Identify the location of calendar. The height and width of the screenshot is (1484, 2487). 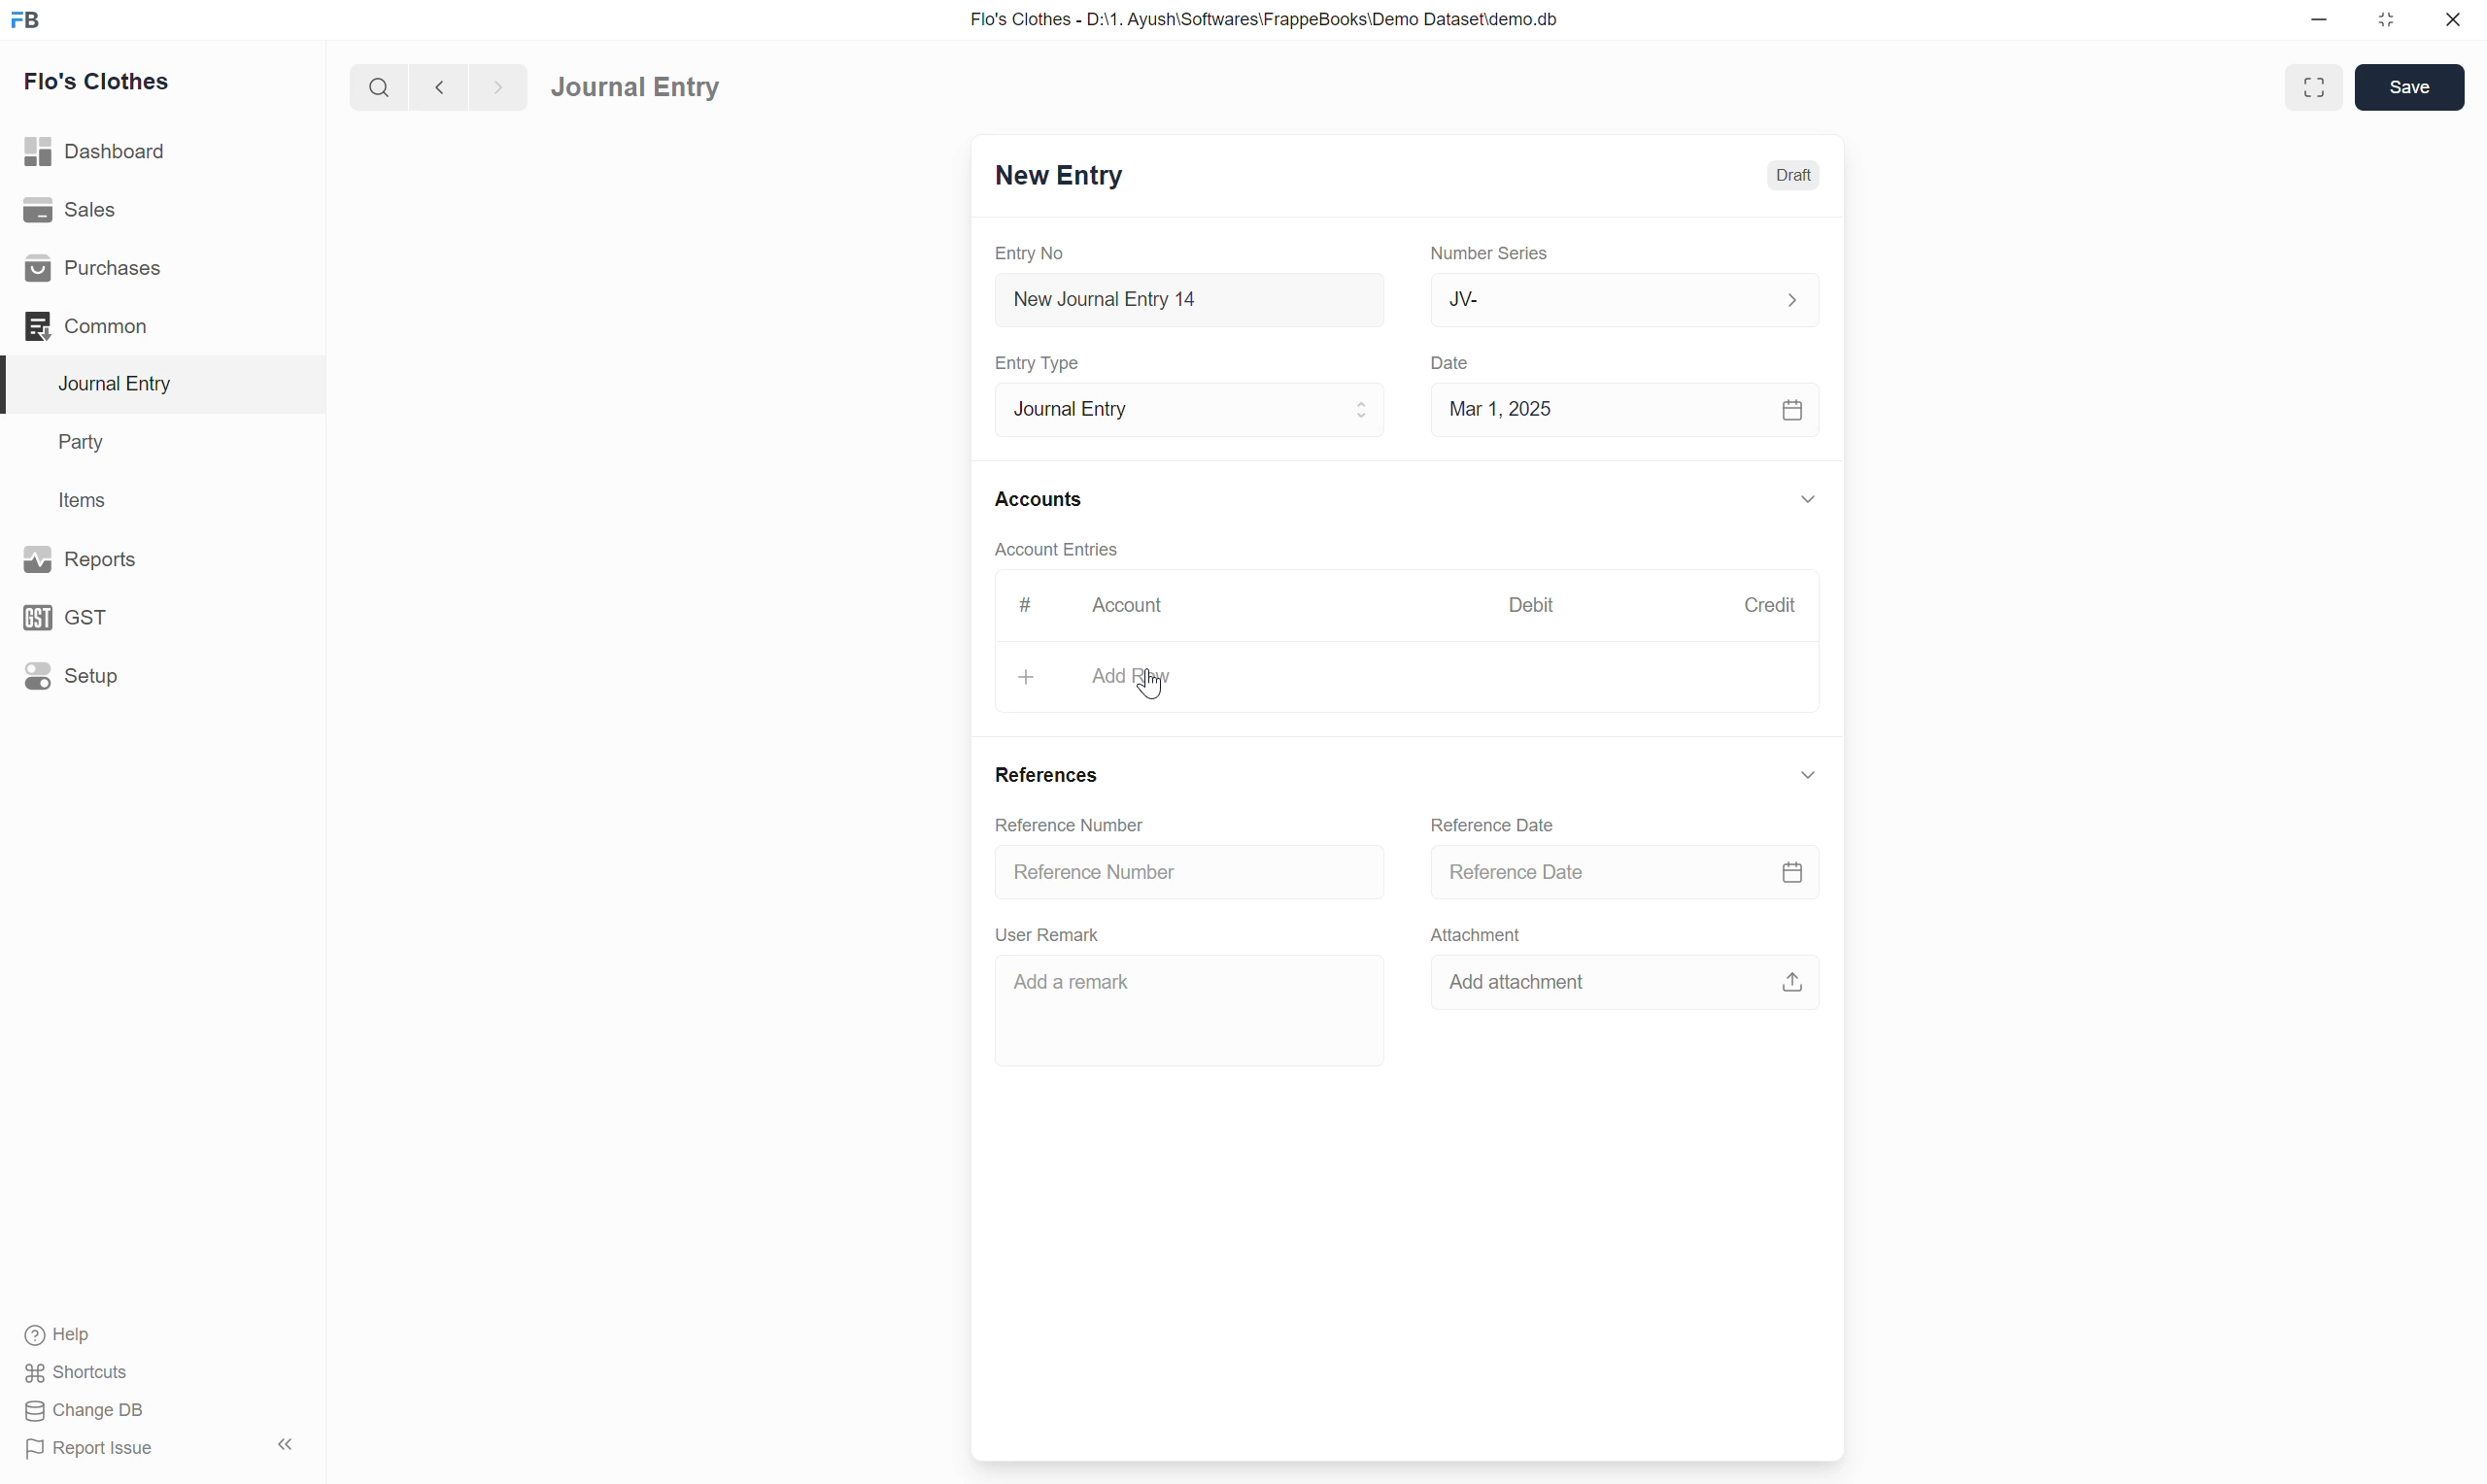
(1793, 868).